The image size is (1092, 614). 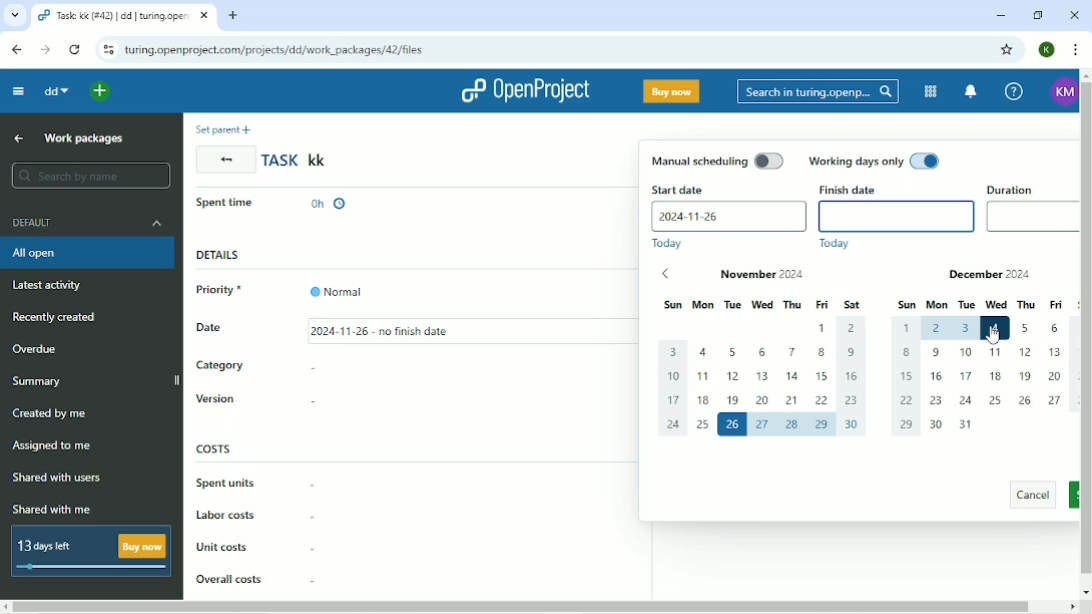 I want to click on Reload this page, so click(x=77, y=50).